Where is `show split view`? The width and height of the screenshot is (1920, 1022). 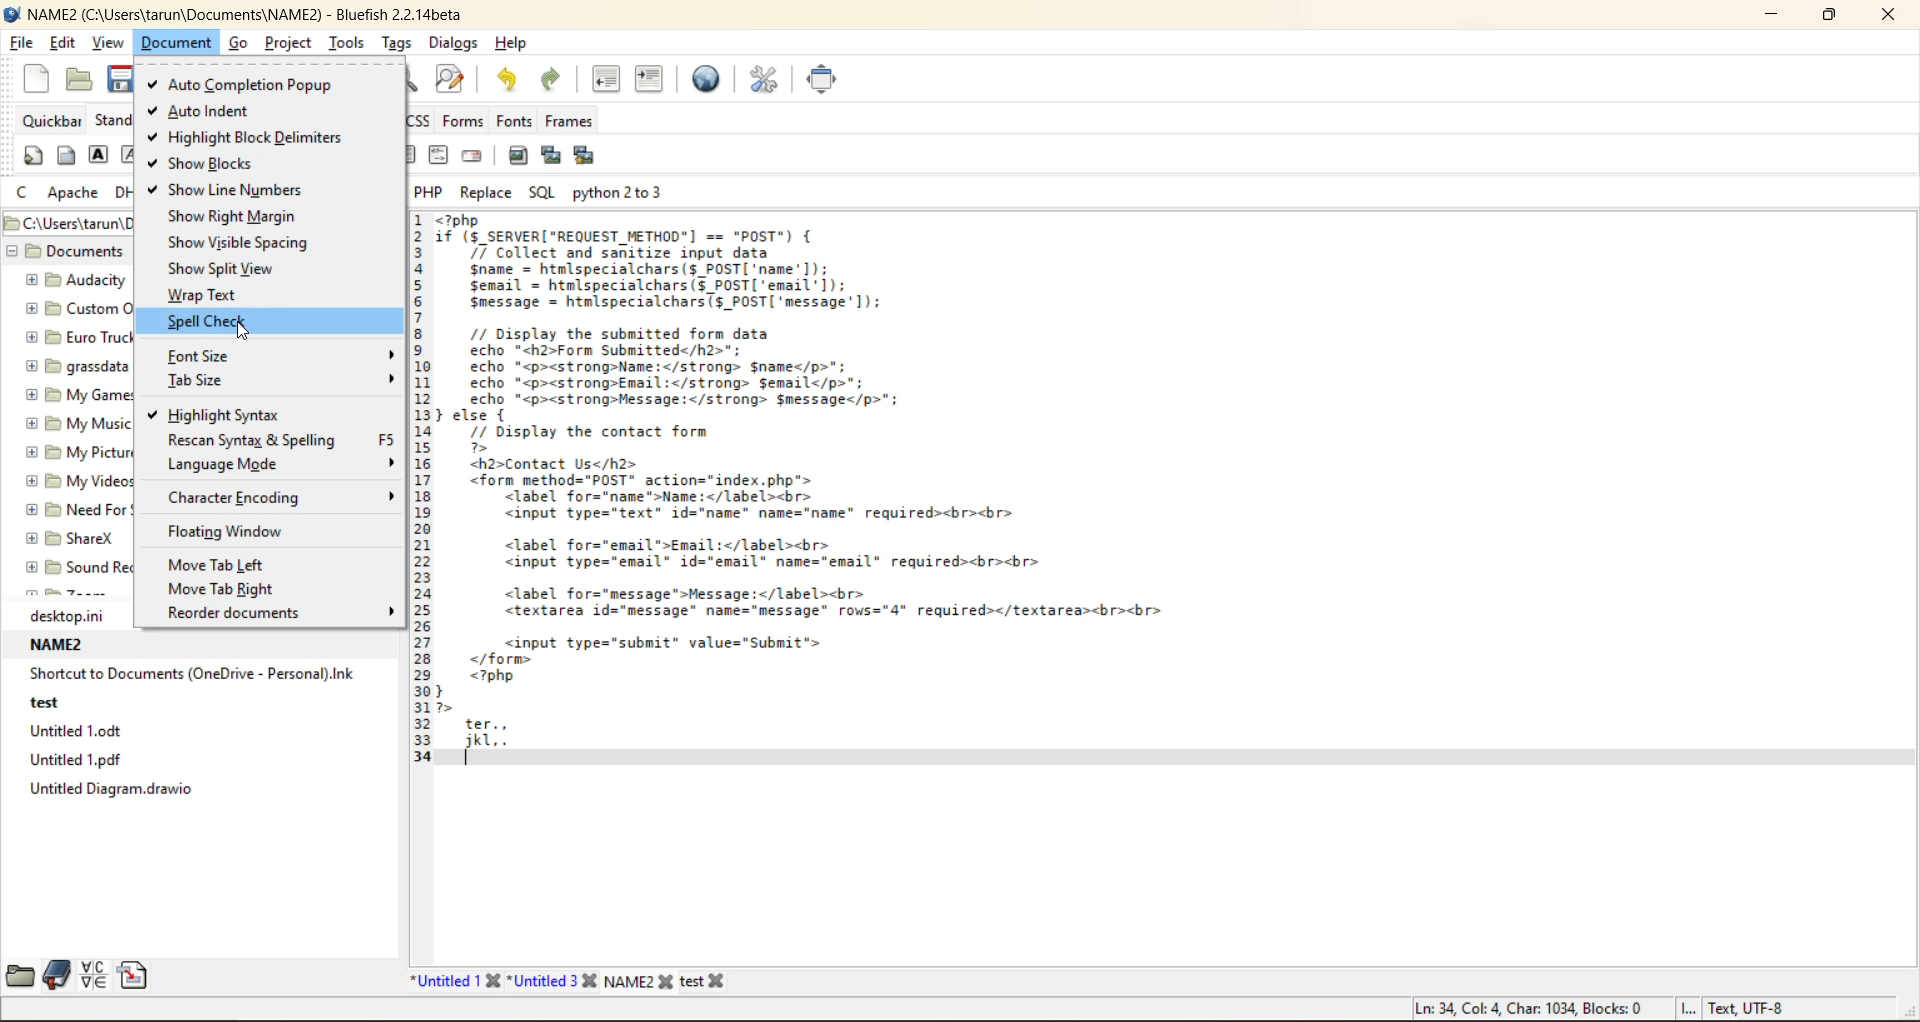
show split view is located at coordinates (224, 269).